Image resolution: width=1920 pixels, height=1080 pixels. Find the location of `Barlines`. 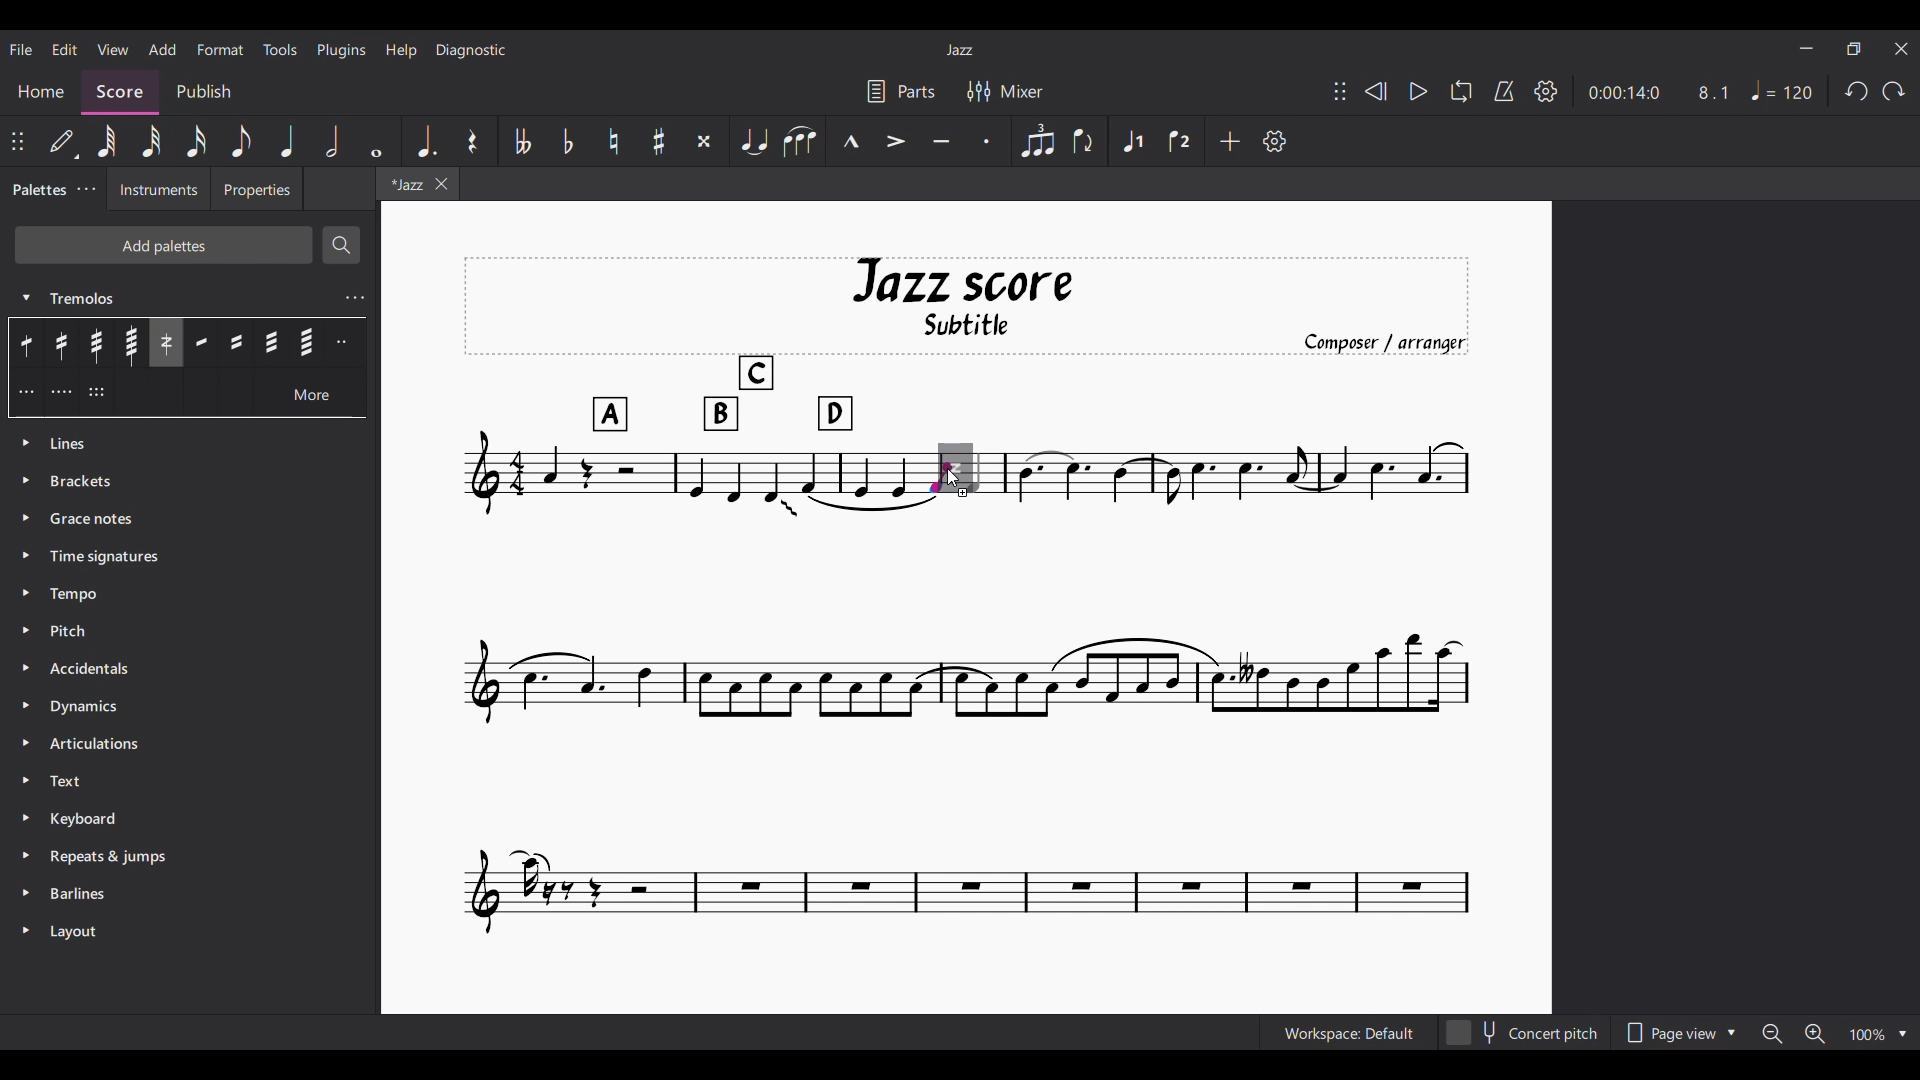

Barlines is located at coordinates (187, 894).